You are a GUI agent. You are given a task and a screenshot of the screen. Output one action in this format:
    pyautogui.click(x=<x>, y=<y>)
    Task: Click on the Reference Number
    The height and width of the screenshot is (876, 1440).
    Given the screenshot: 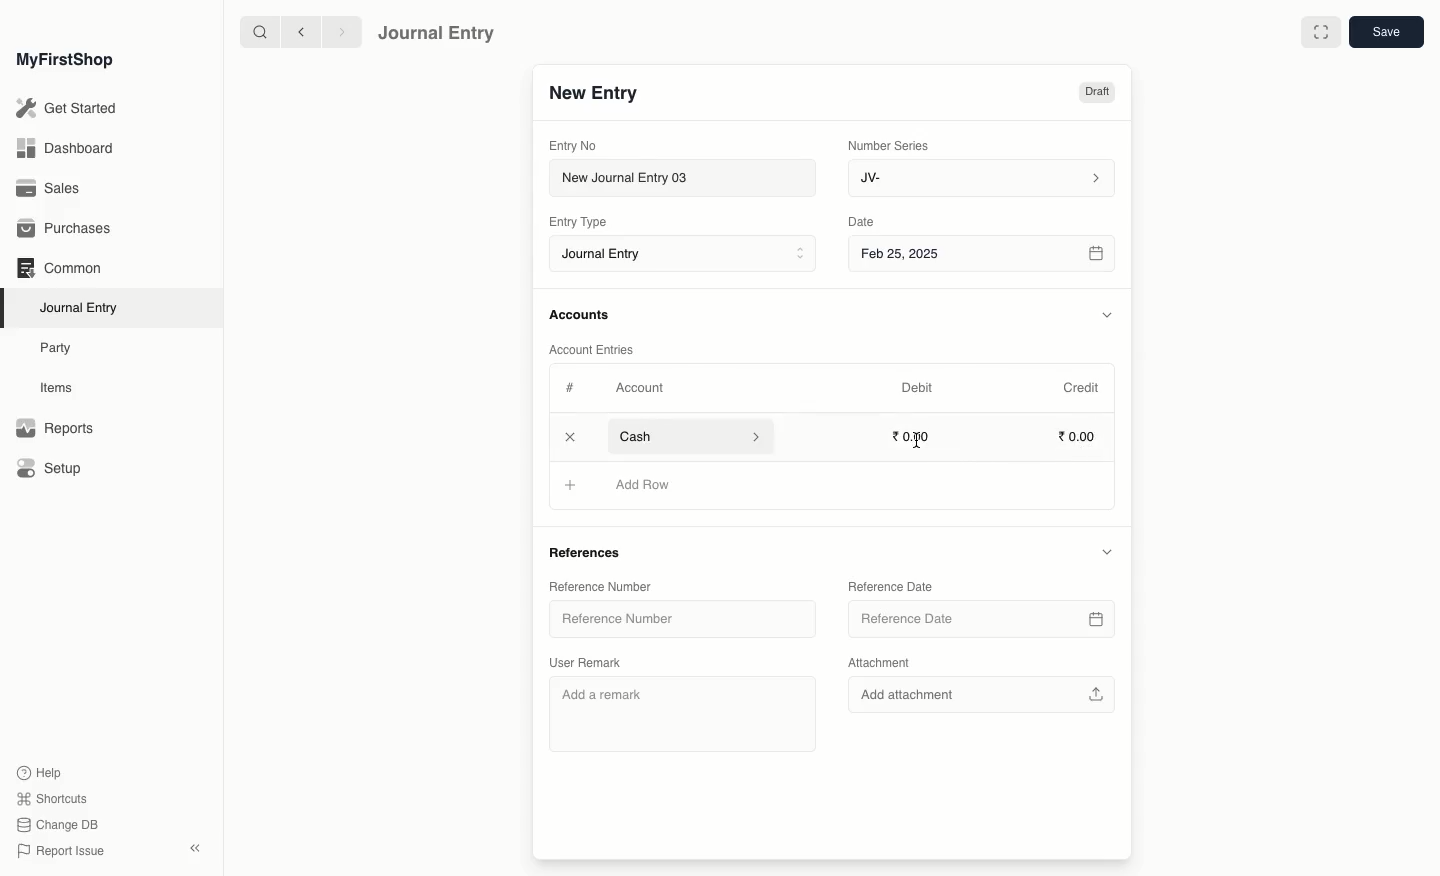 What is the action you would take?
    pyautogui.click(x=602, y=587)
    